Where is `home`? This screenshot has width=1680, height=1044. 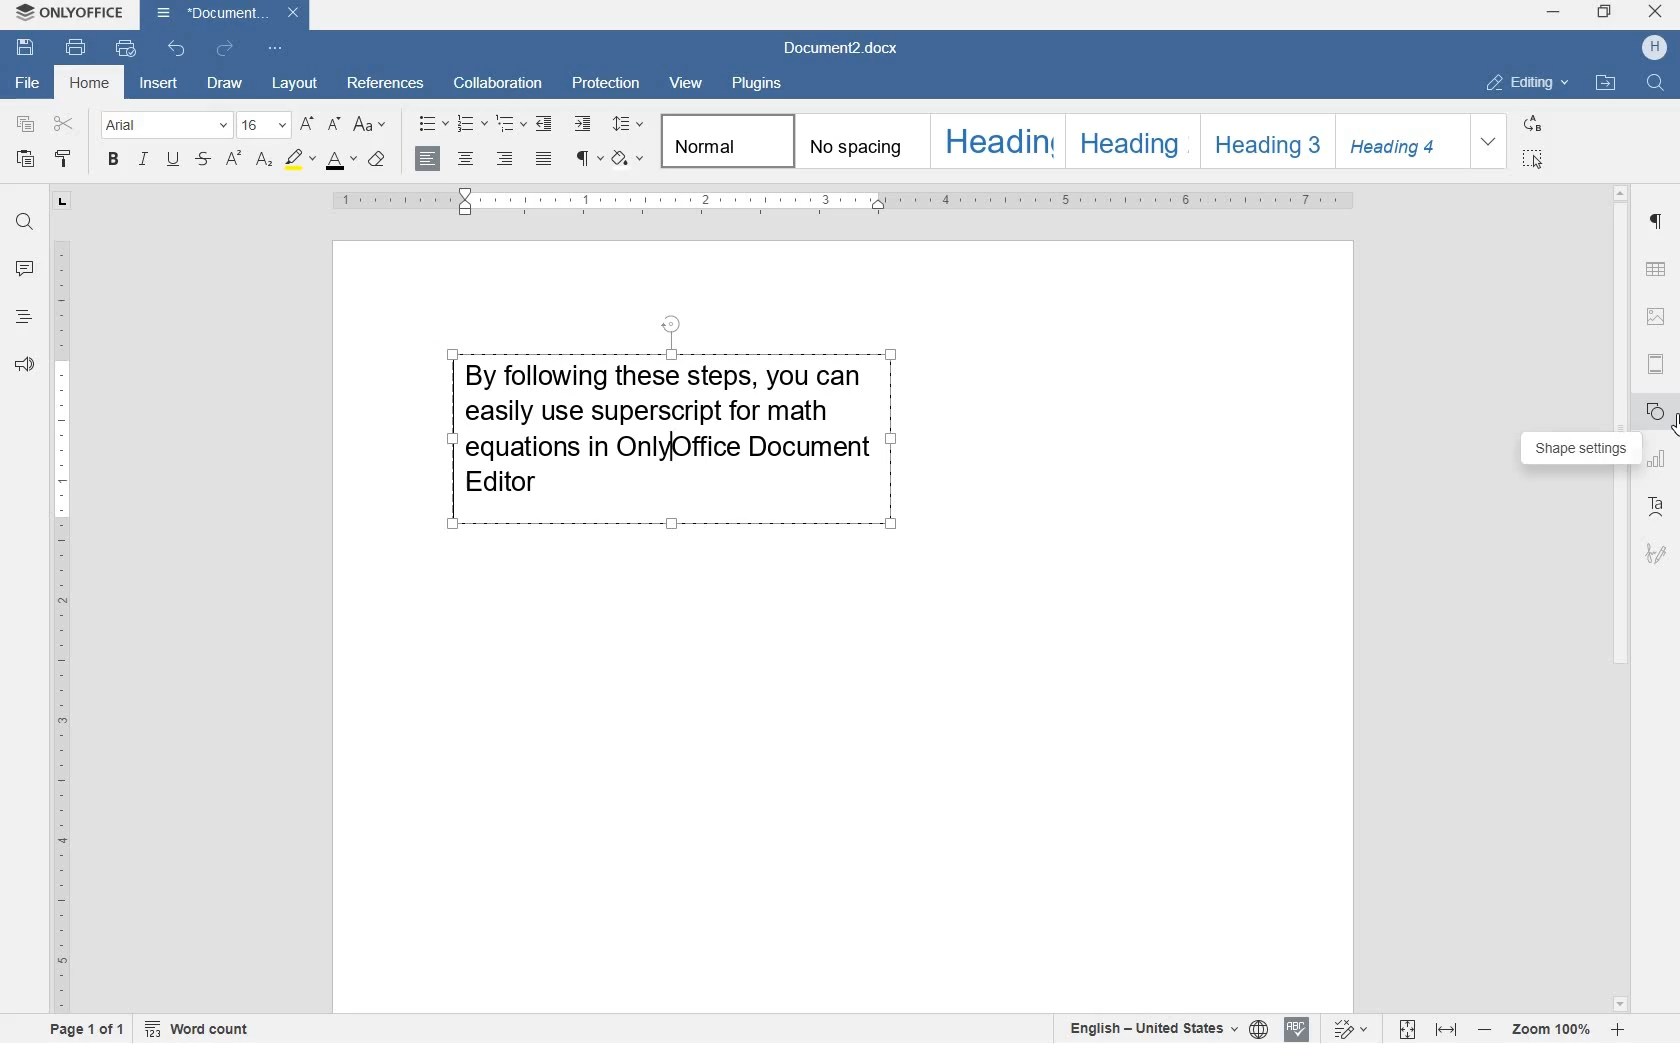
home is located at coordinates (87, 82).